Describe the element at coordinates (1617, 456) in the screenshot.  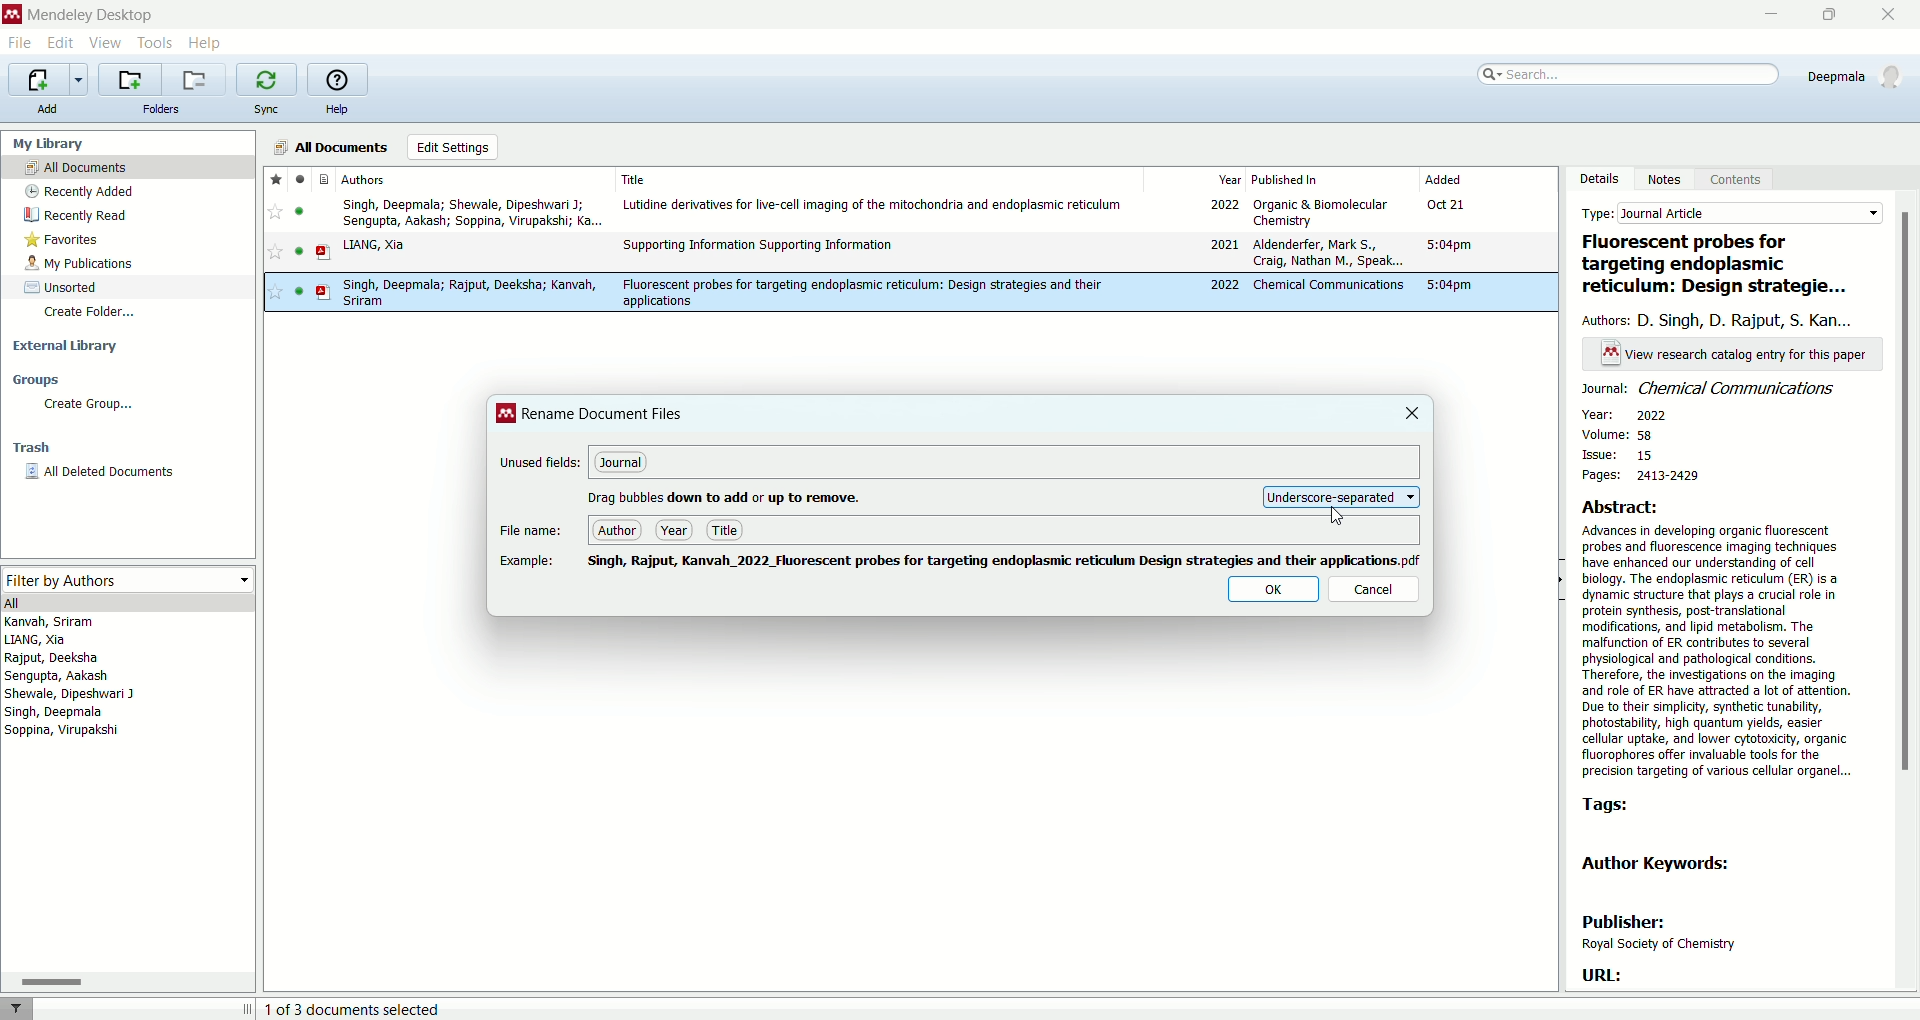
I see `issue` at that location.